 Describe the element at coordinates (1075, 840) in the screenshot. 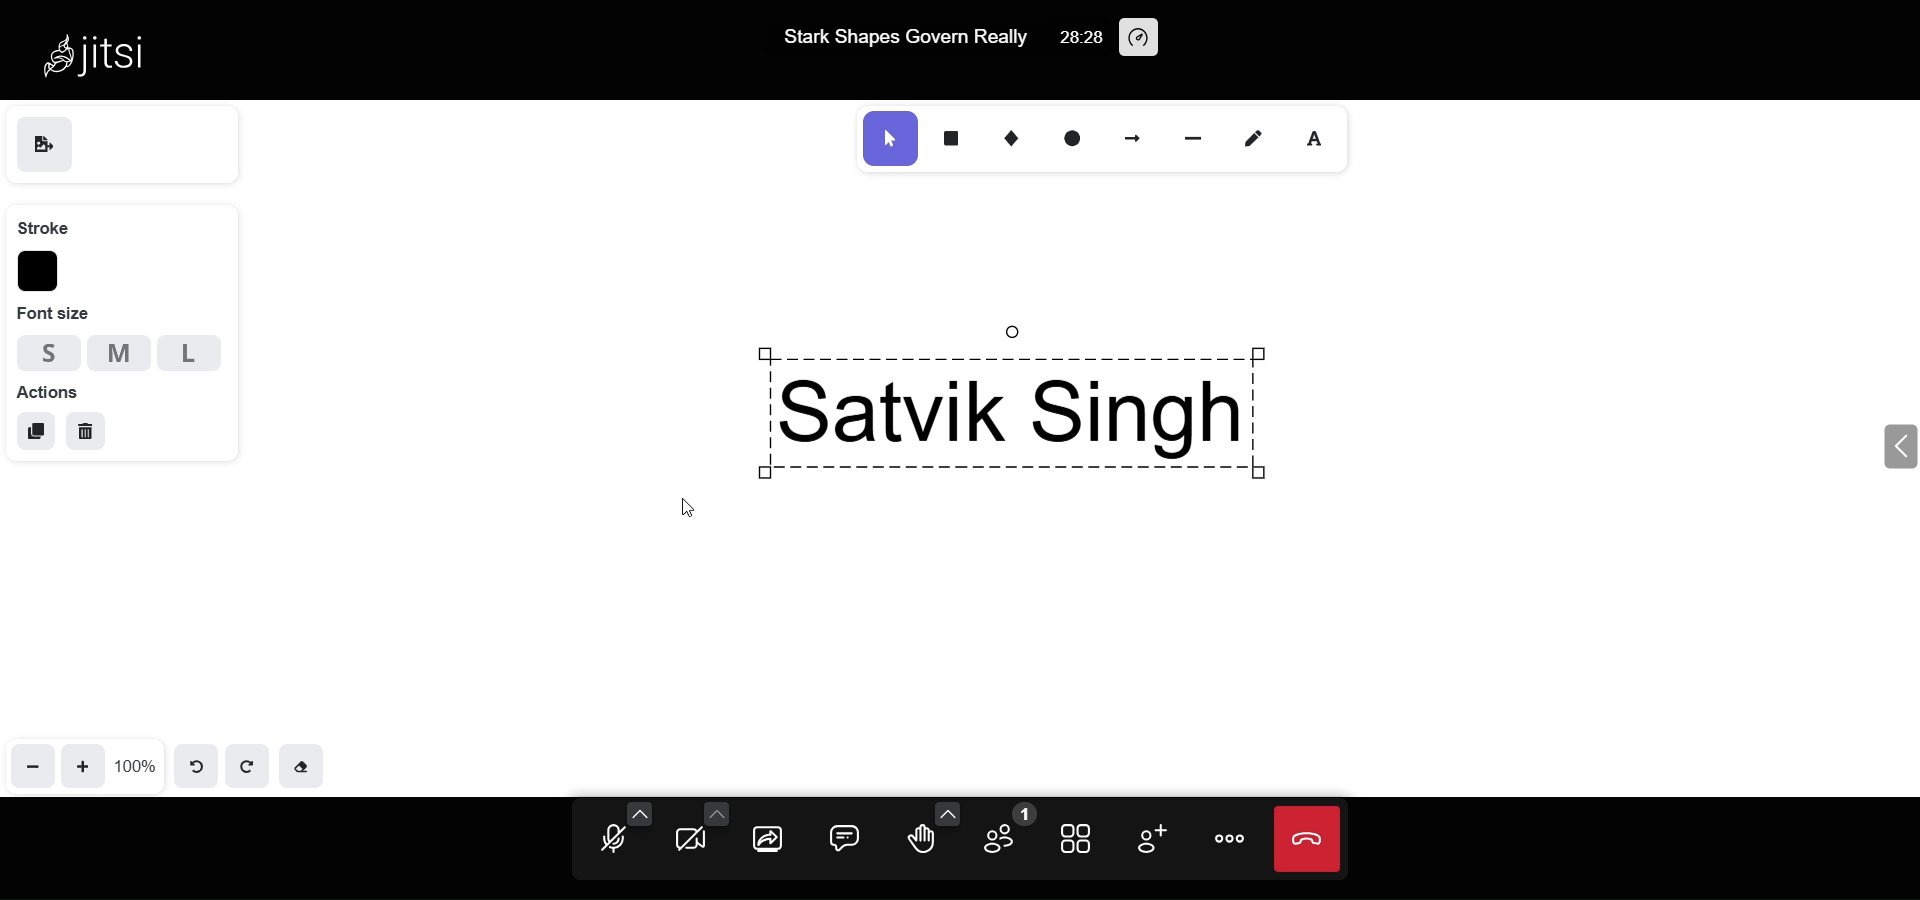

I see `tile view` at that location.